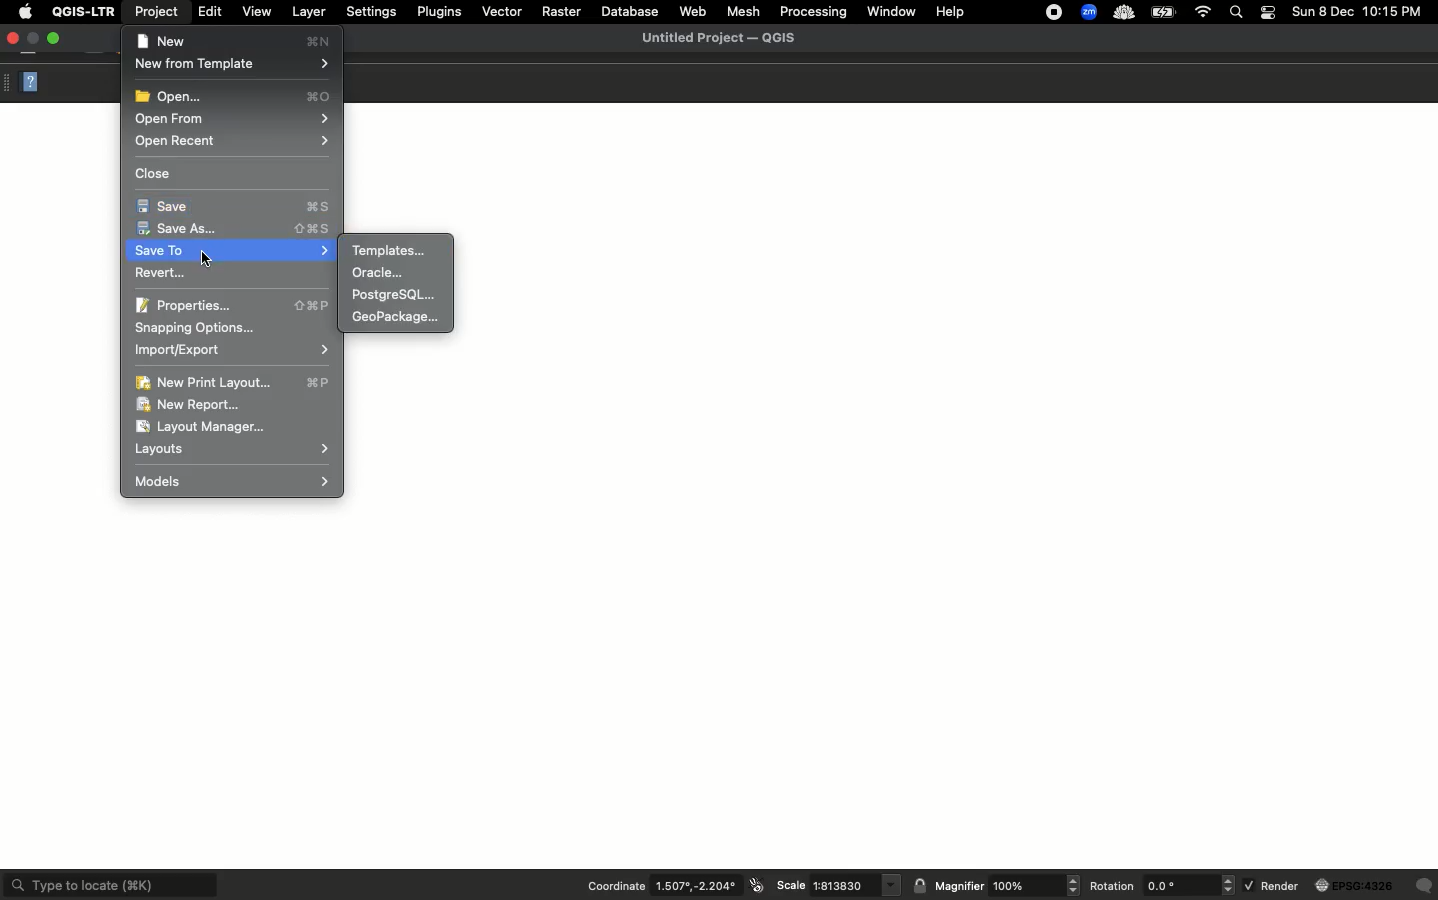 The image size is (1438, 900). Describe the element at coordinates (1052, 12) in the screenshot. I see `Recording` at that location.